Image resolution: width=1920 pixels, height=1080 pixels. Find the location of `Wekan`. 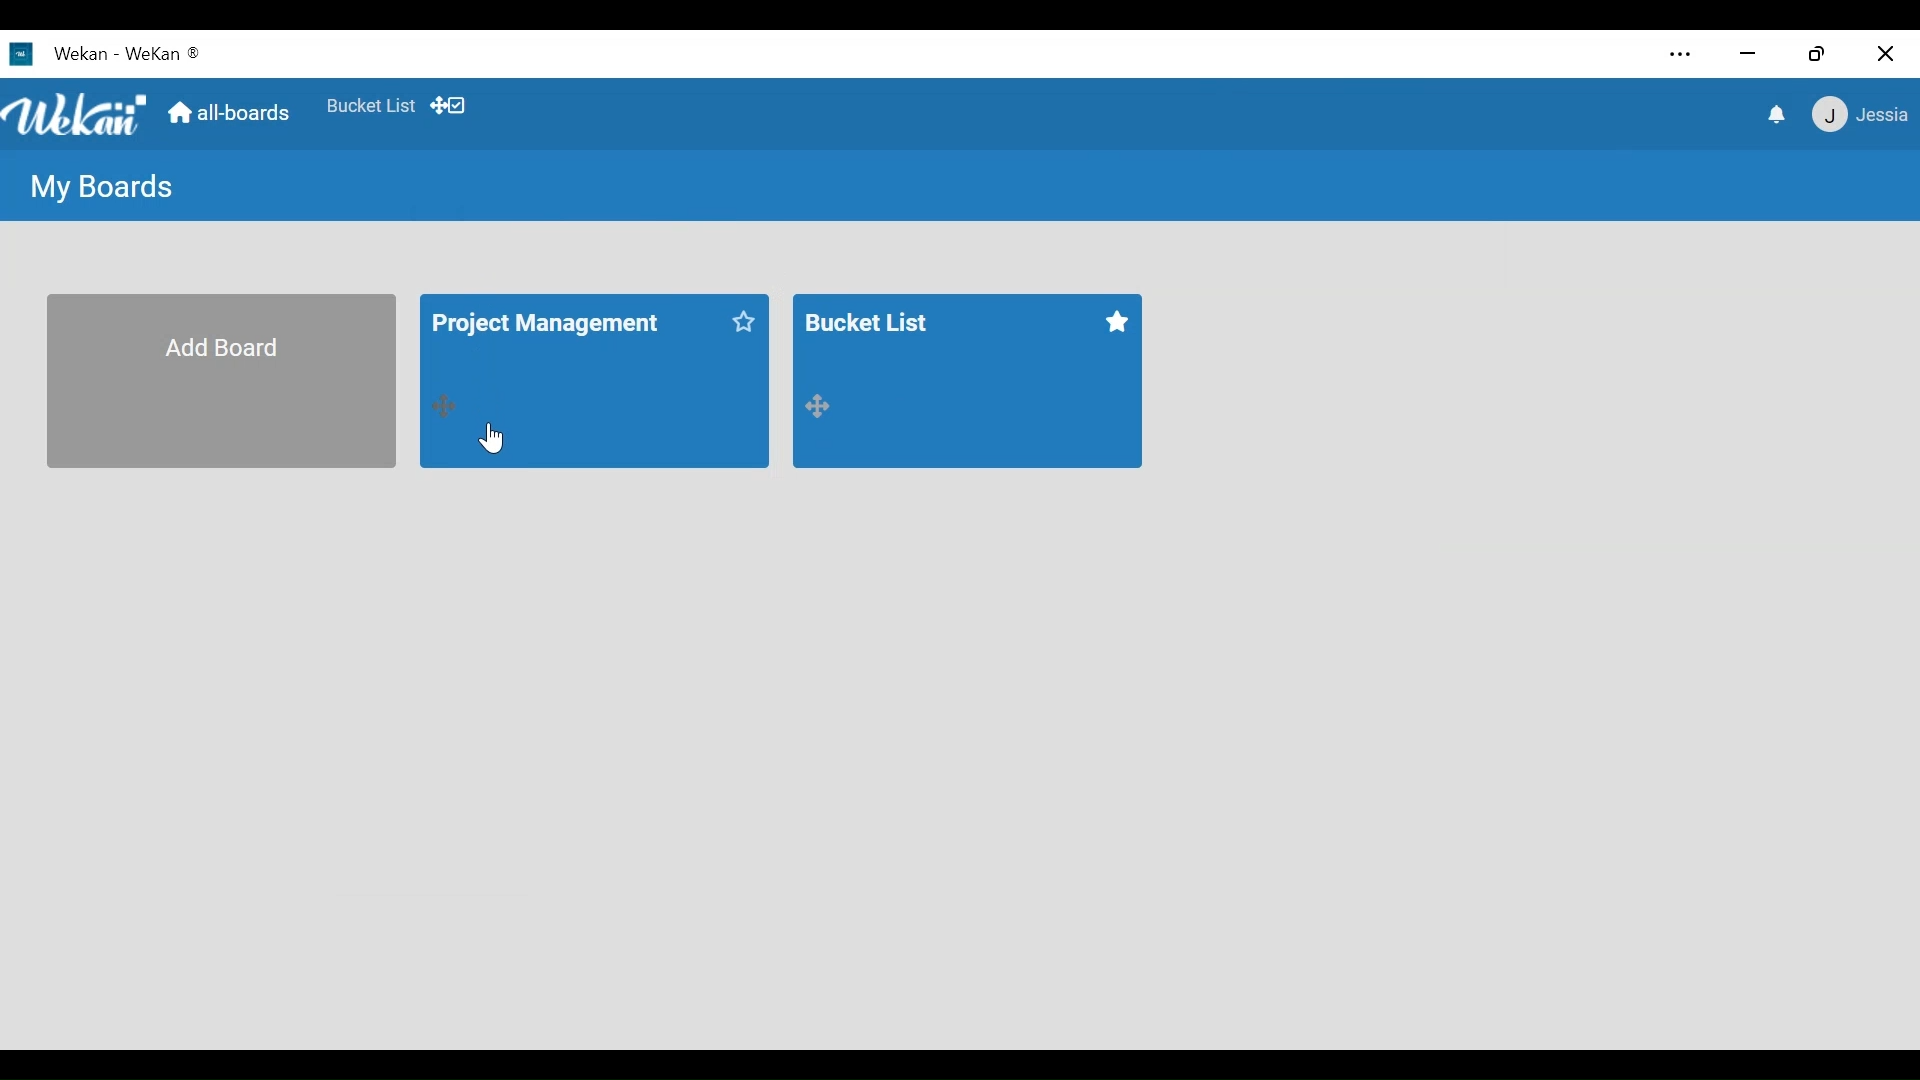

Wekan is located at coordinates (74, 114).